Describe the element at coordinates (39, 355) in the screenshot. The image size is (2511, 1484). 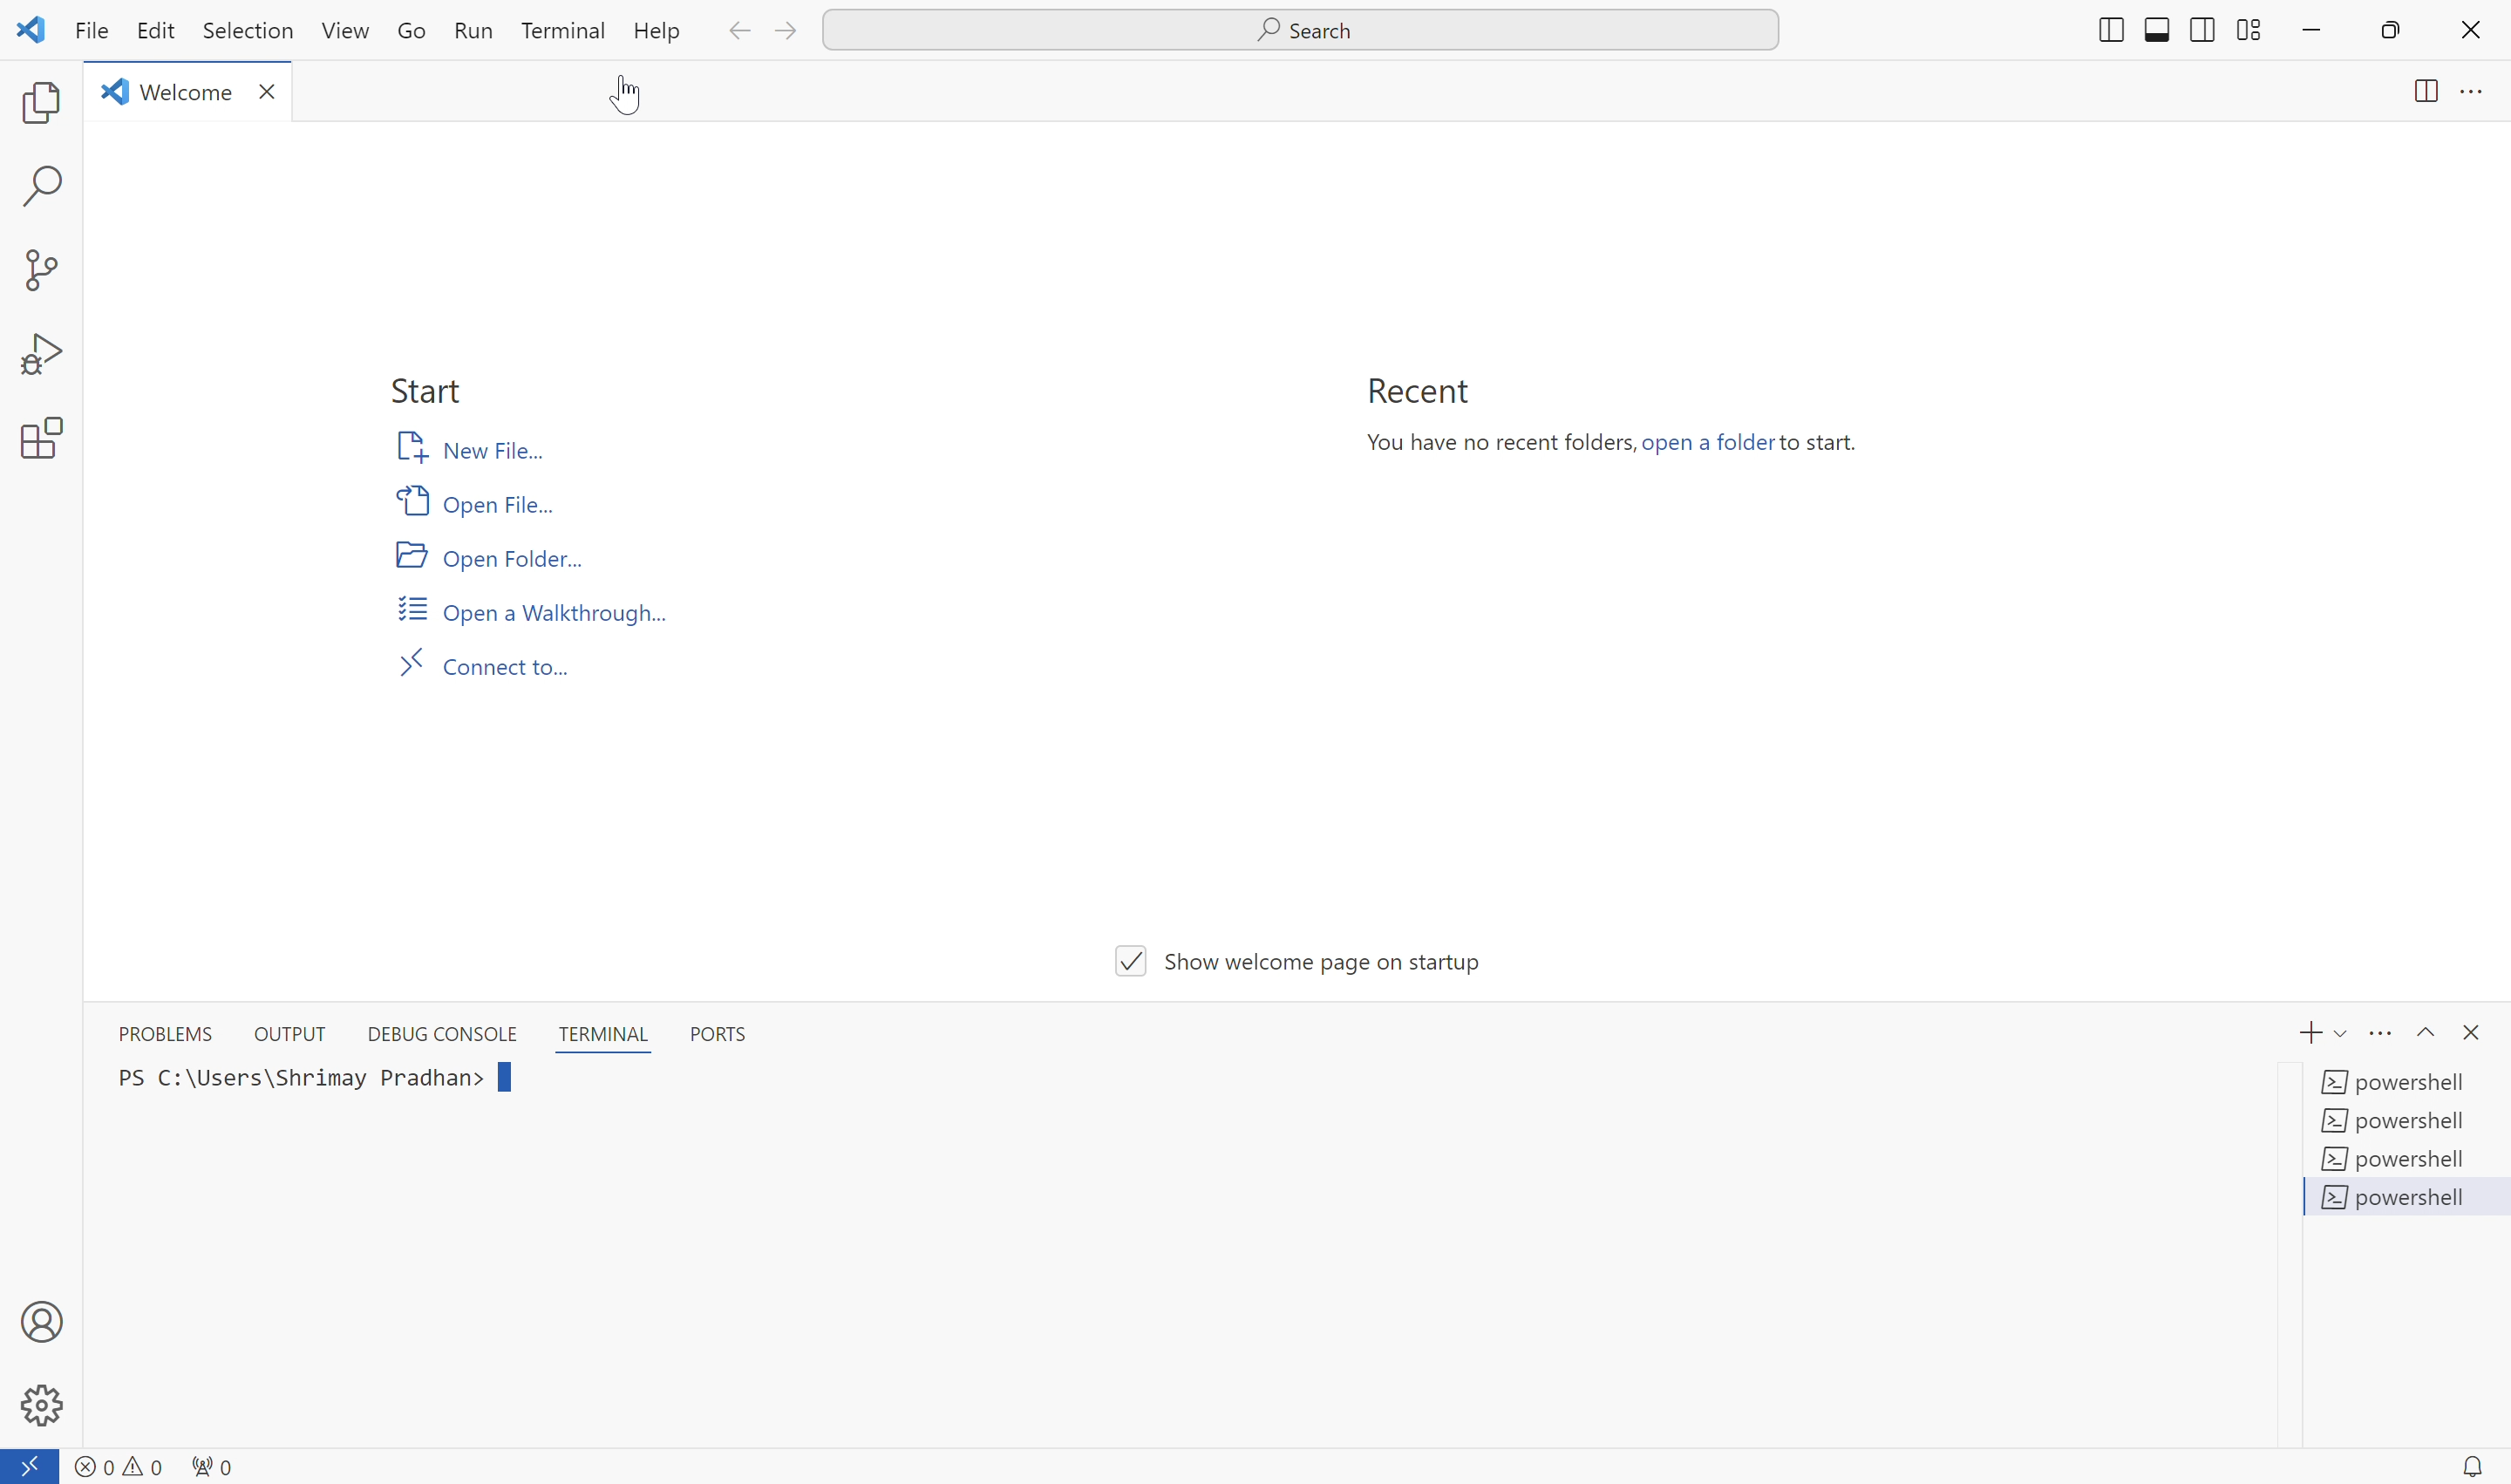
I see `run and debug` at that location.